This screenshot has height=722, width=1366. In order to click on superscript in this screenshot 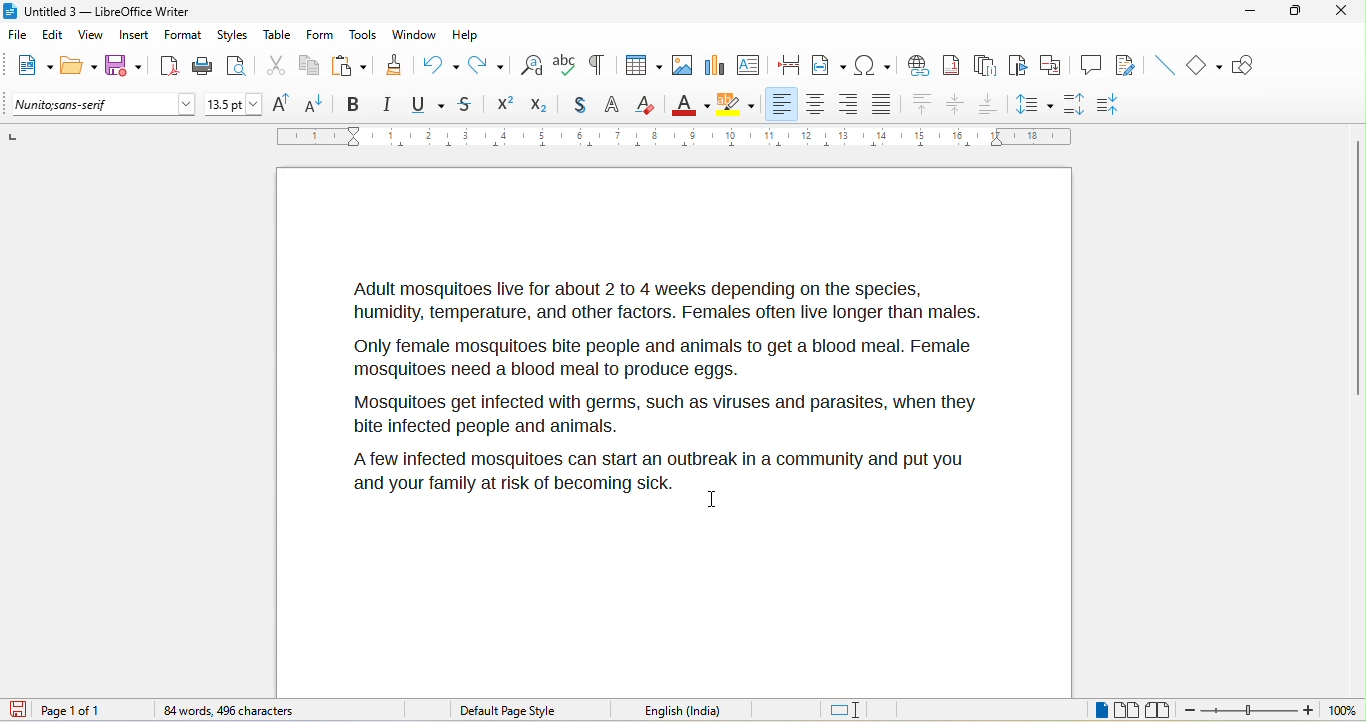, I will do `click(505, 104)`.